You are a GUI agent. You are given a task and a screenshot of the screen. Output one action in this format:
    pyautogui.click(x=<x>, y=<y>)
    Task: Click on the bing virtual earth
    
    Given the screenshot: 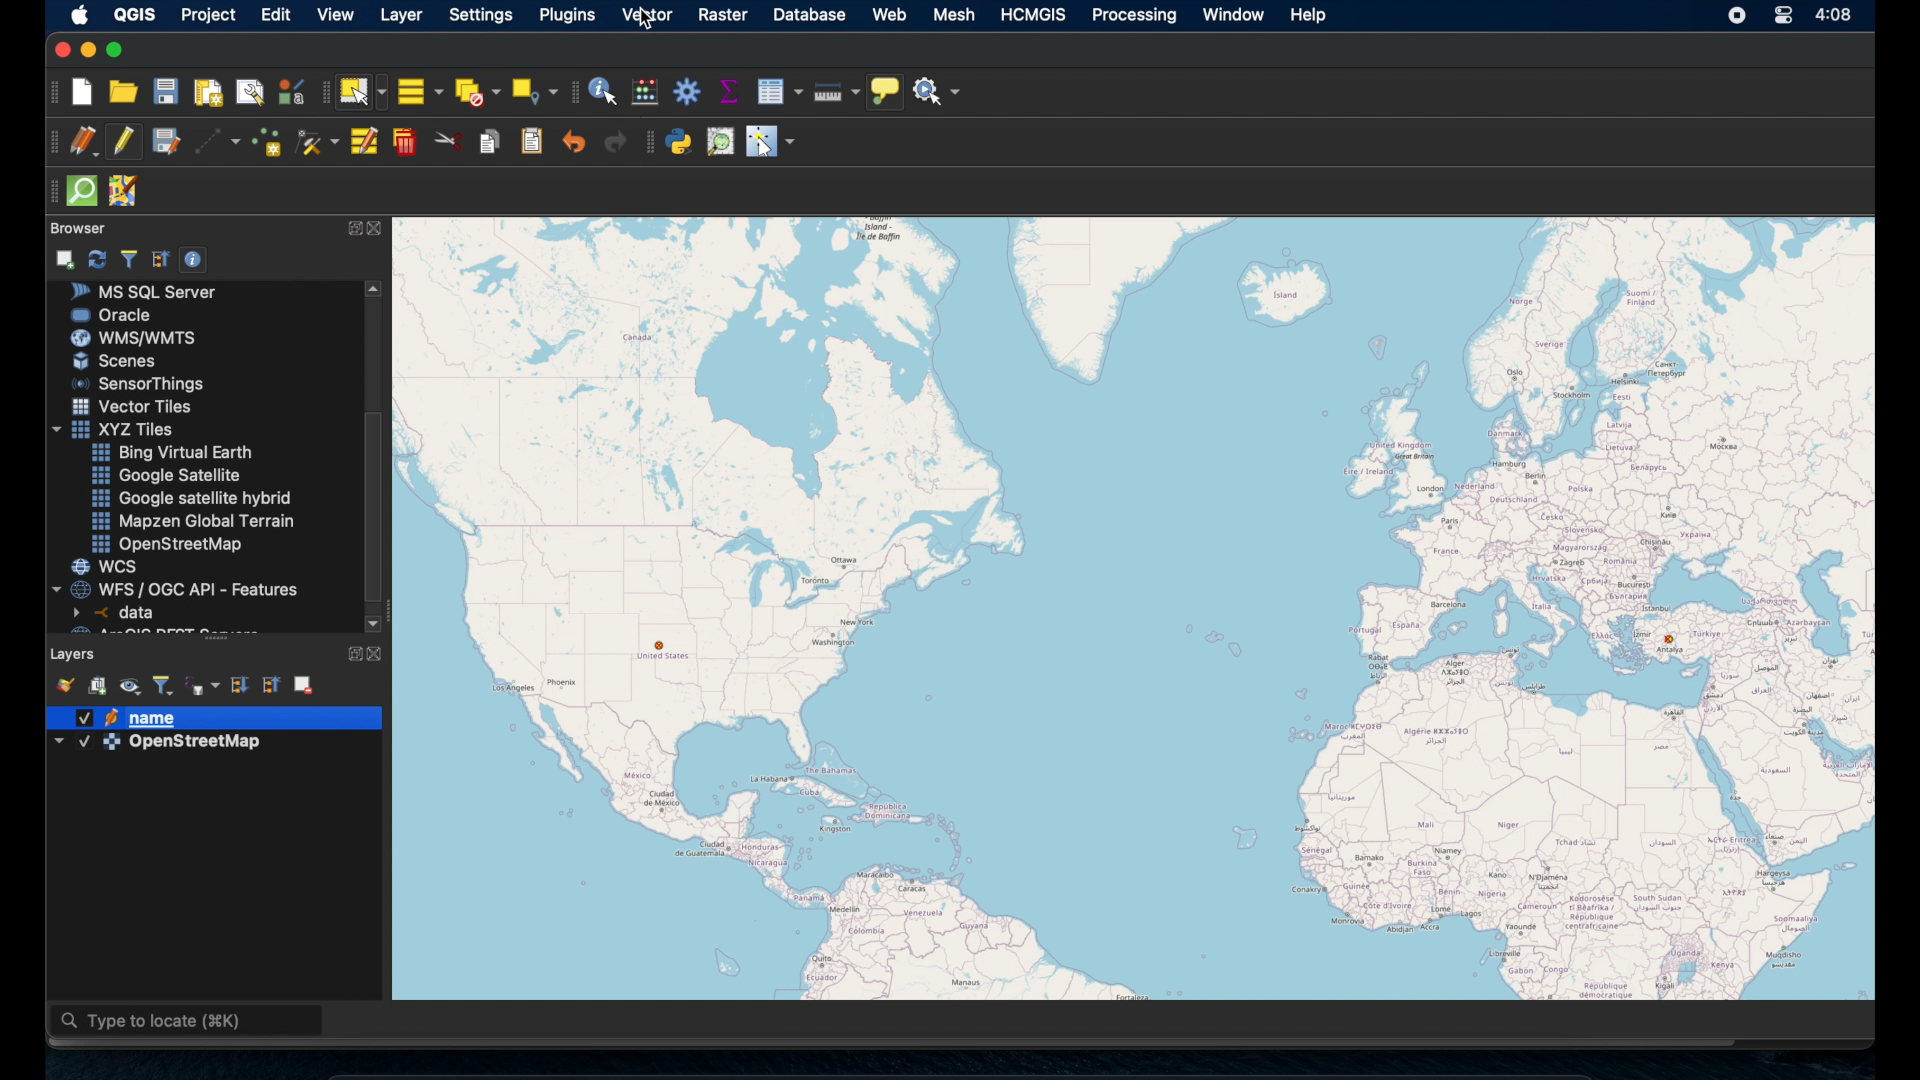 What is the action you would take?
    pyautogui.click(x=170, y=453)
    